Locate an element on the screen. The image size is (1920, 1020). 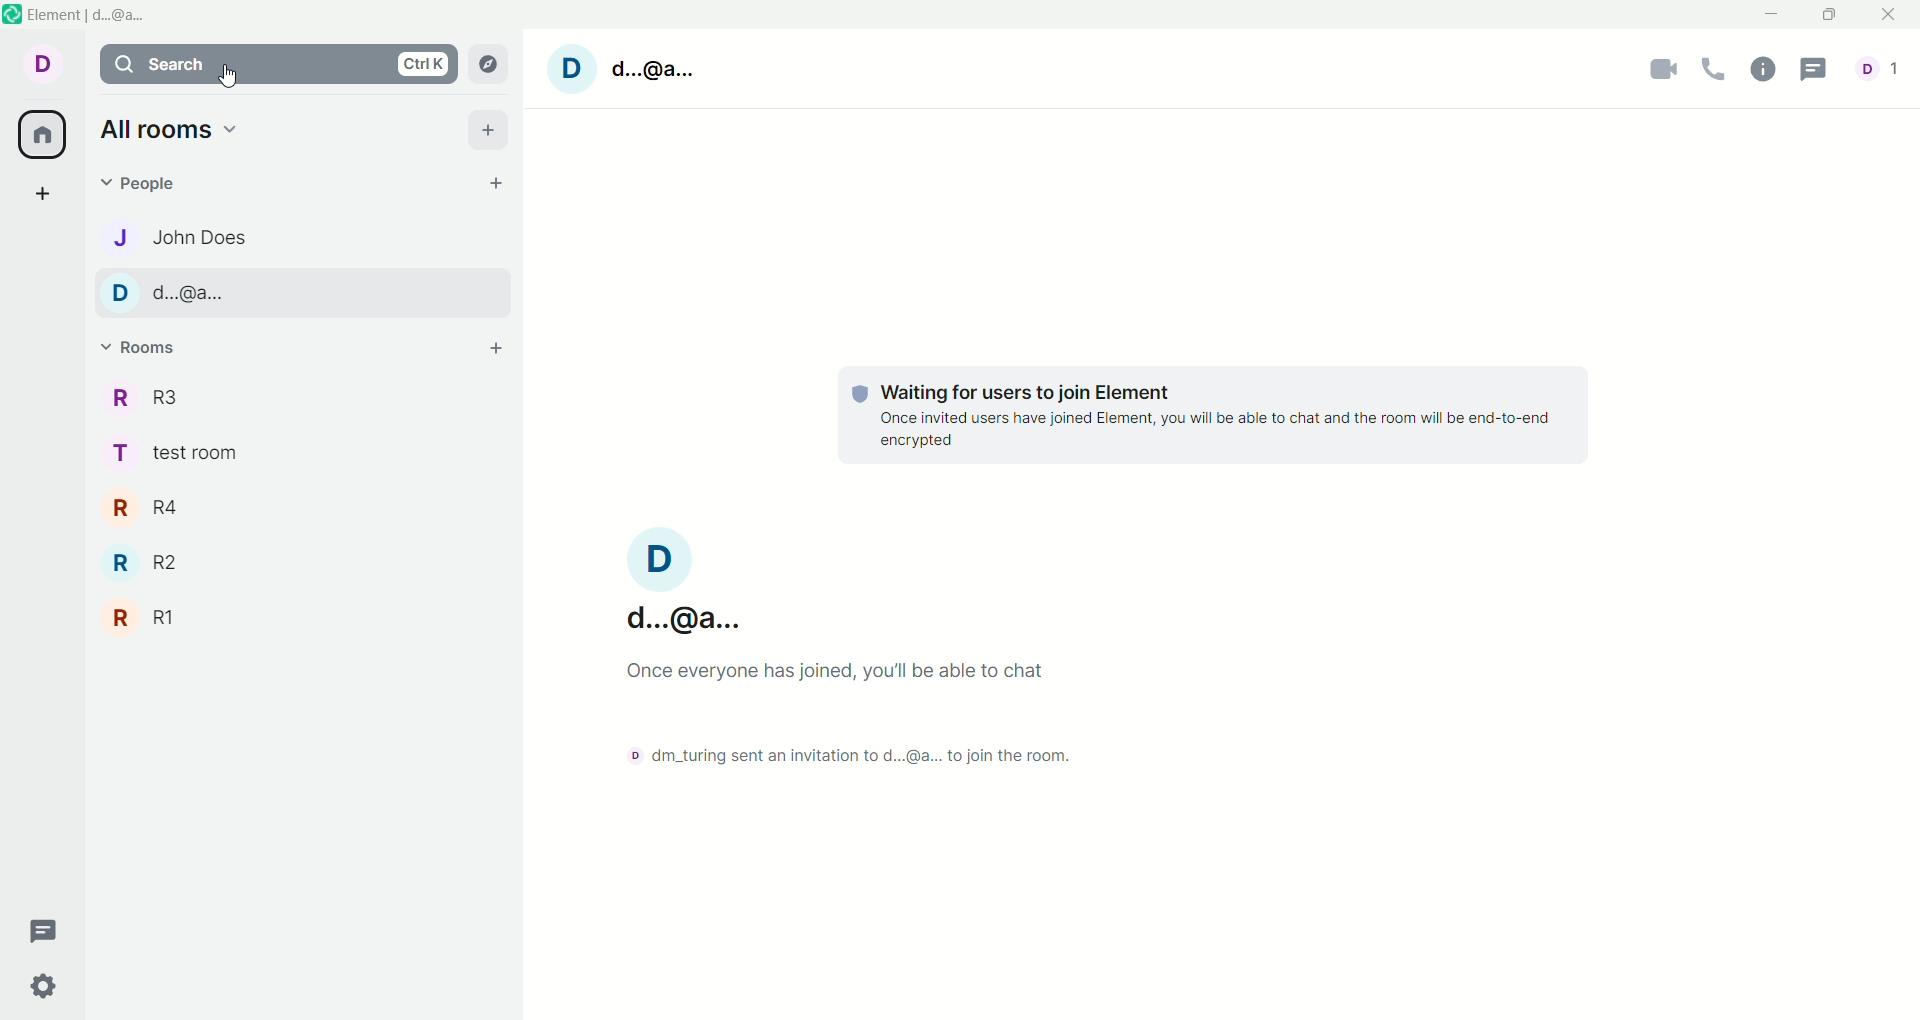
close is located at coordinates (1891, 15).